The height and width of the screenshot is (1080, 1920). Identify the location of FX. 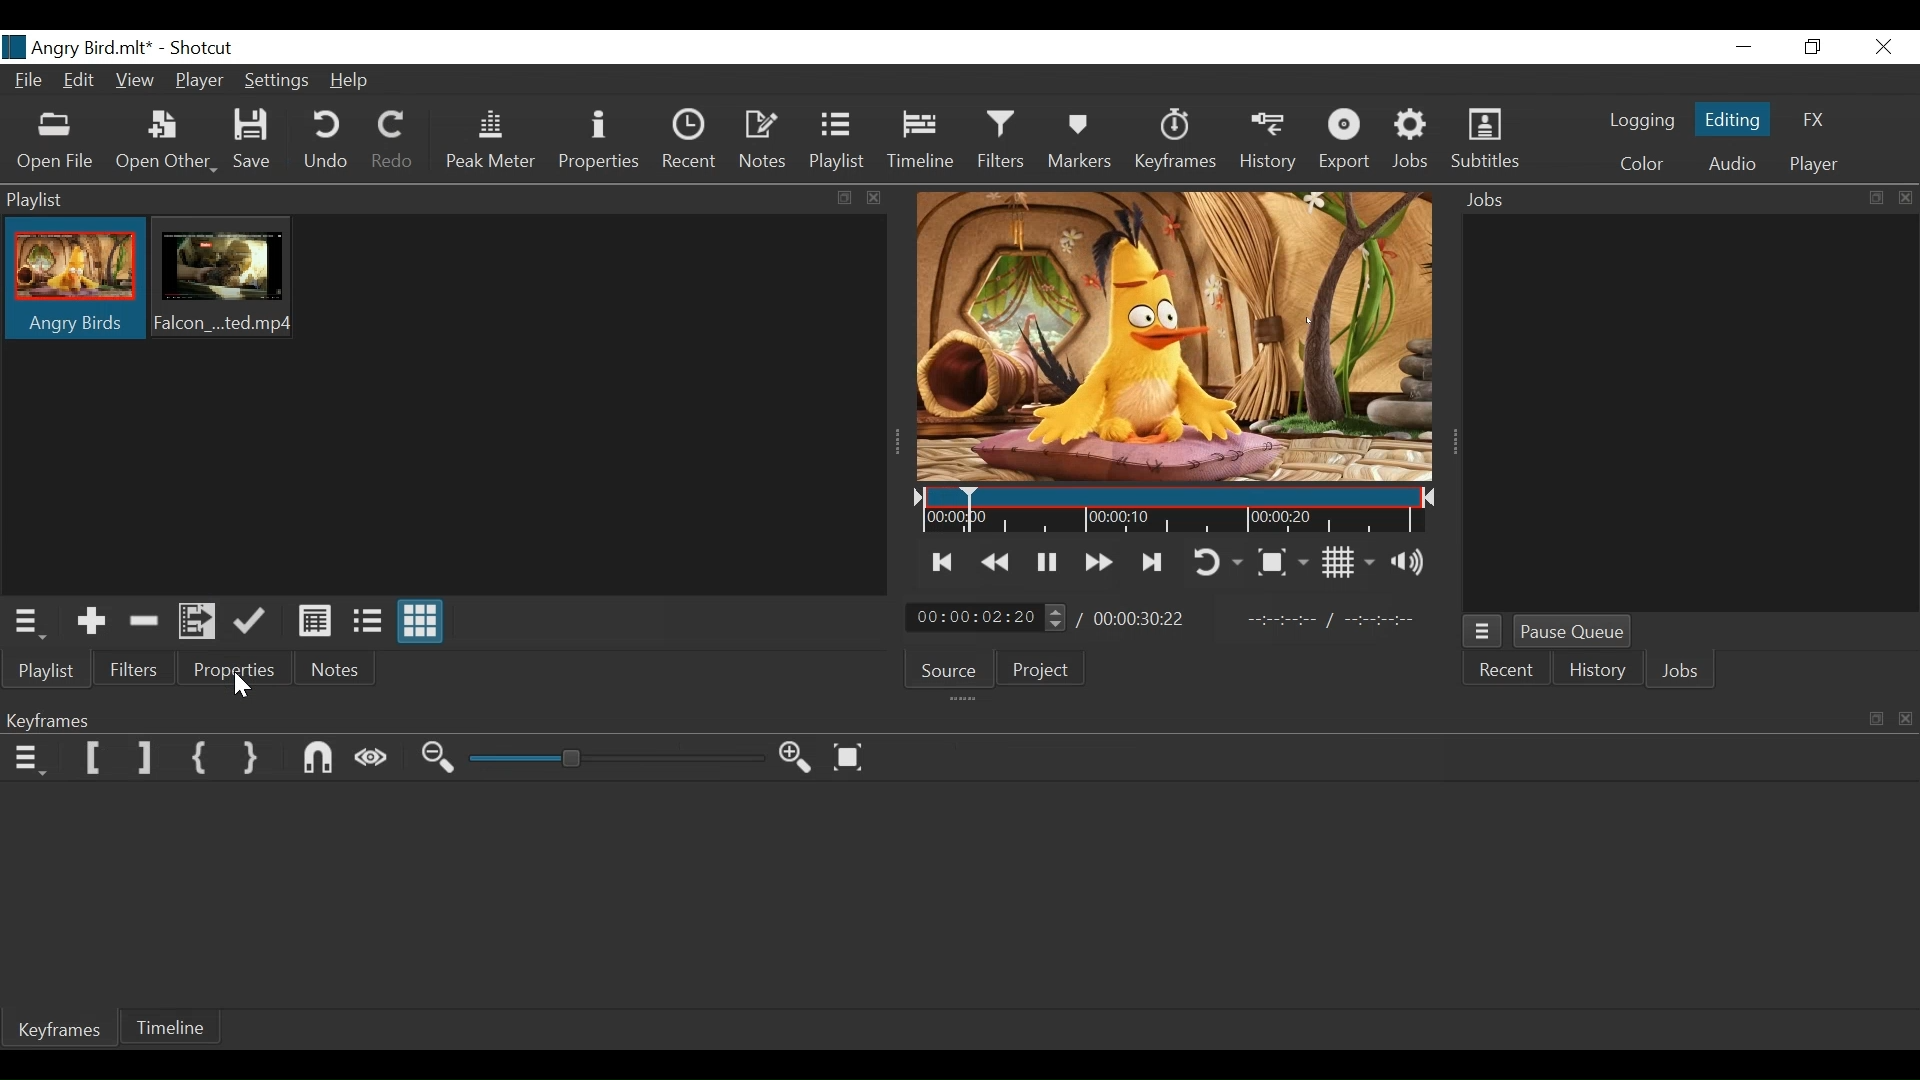
(1817, 117).